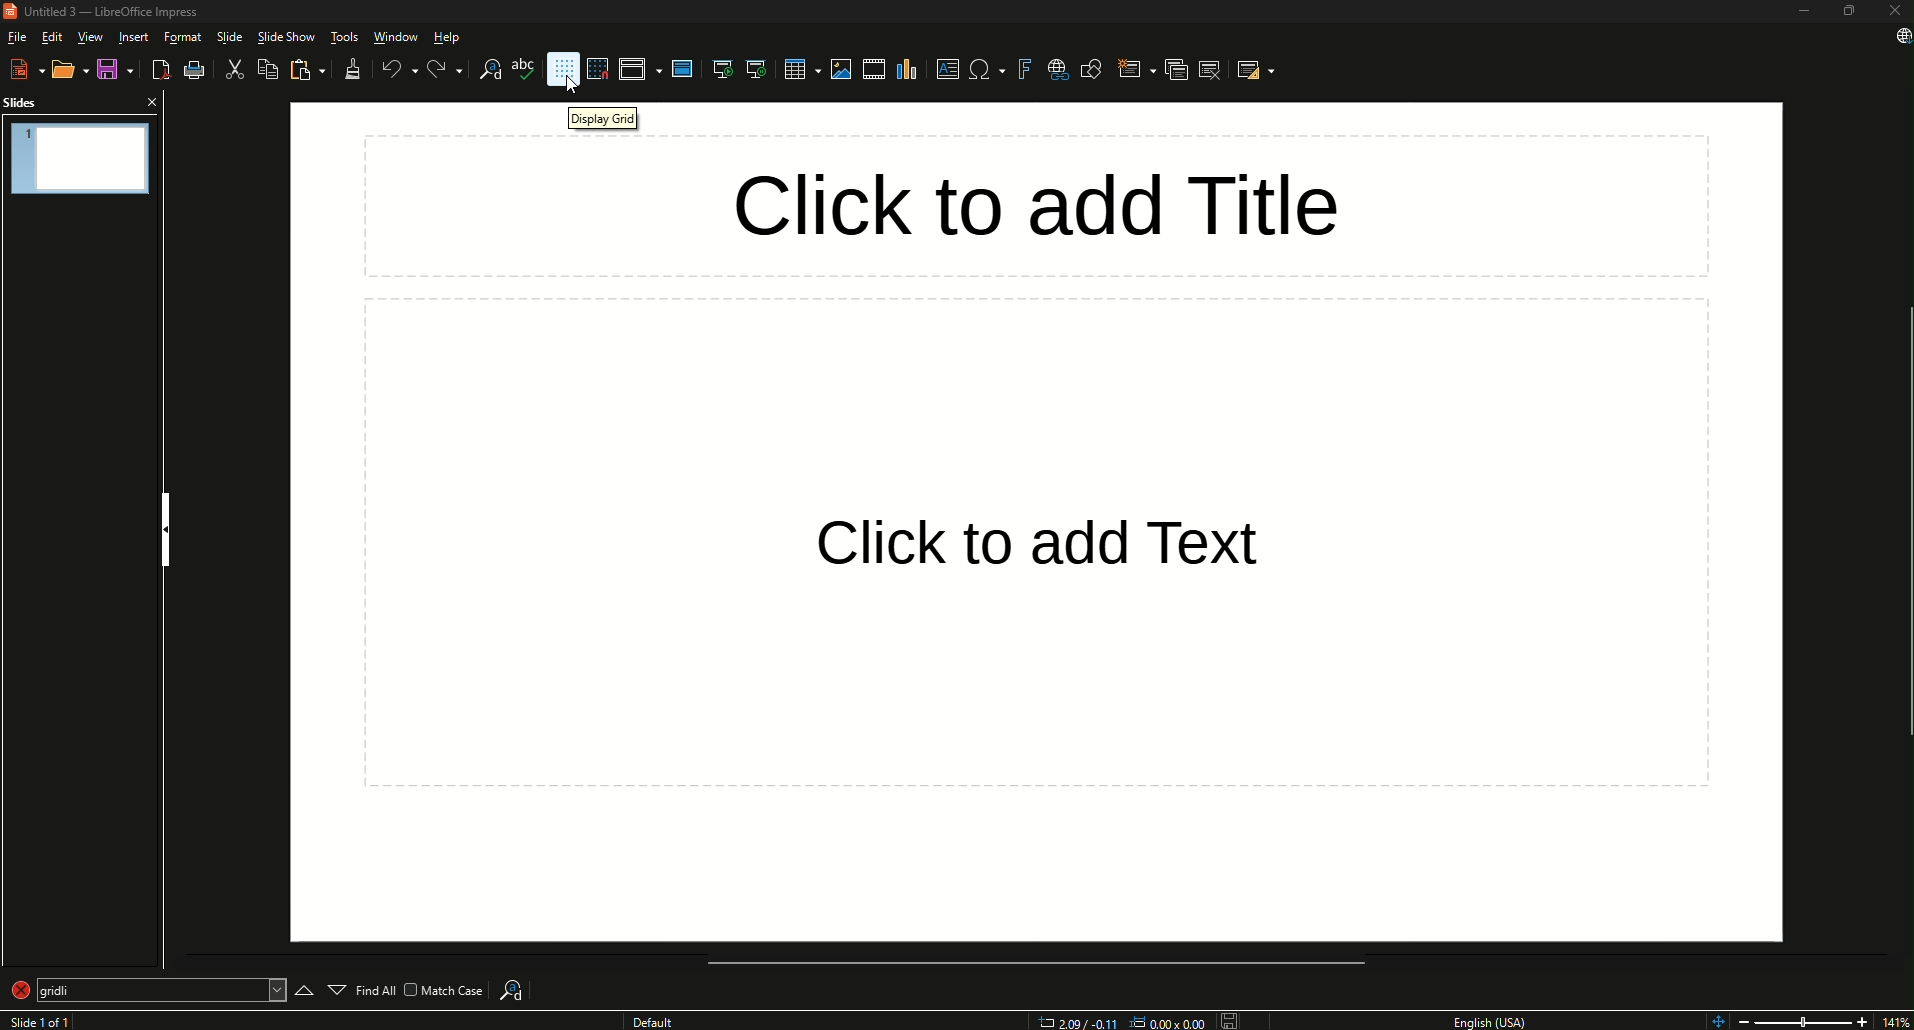  Describe the element at coordinates (1021, 71) in the screenshot. I see `Insert fontwork text` at that location.